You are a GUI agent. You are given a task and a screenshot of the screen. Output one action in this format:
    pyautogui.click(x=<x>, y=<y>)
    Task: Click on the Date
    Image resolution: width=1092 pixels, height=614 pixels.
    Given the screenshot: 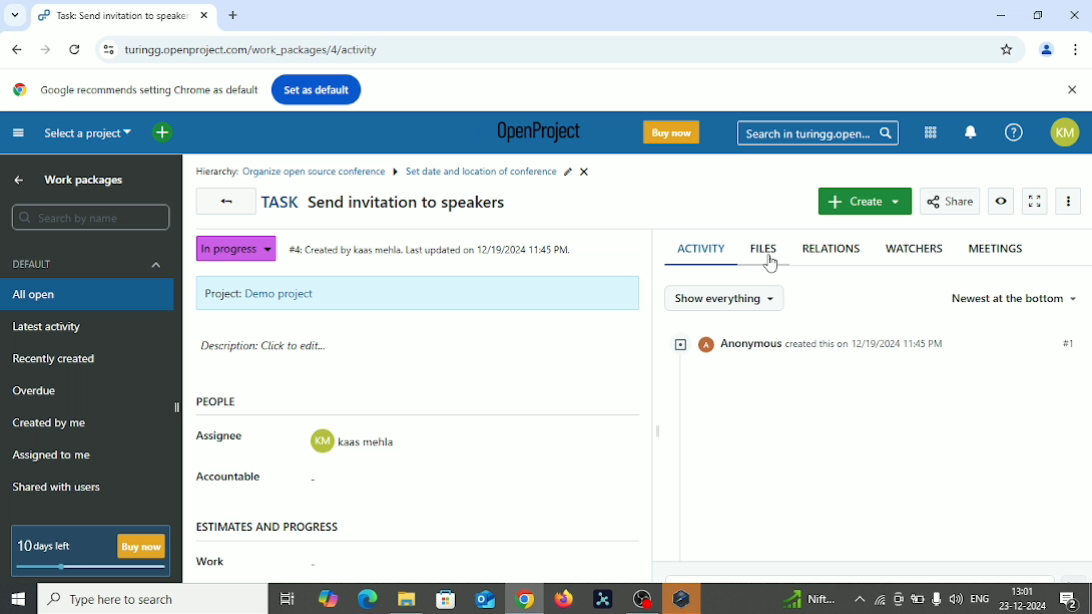 What is the action you would take?
    pyautogui.click(x=1024, y=606)
    